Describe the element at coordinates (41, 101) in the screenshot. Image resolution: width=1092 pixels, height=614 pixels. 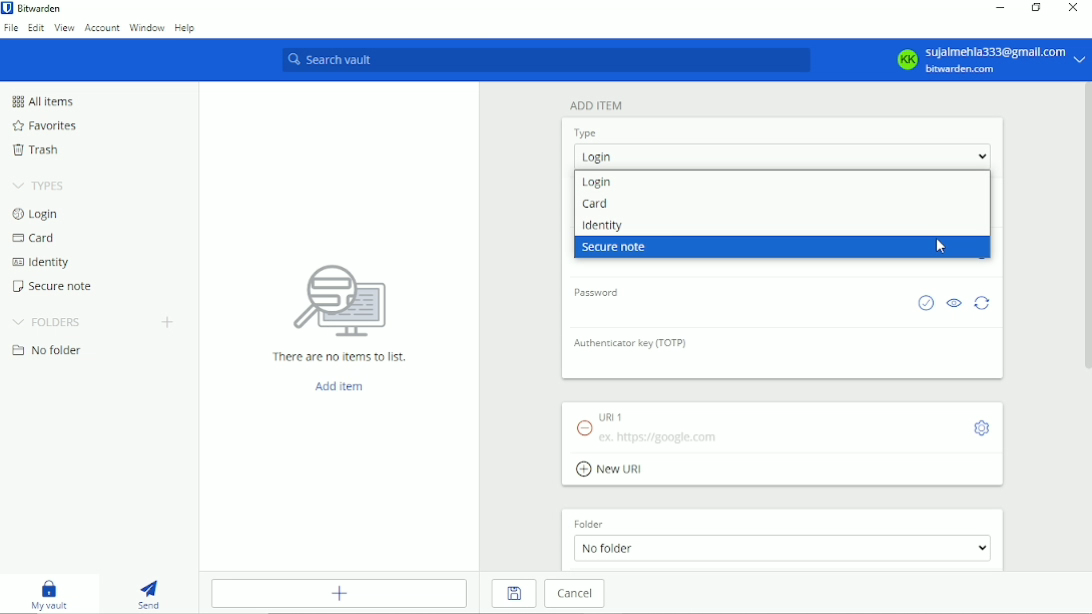
I see `All items` at that location.